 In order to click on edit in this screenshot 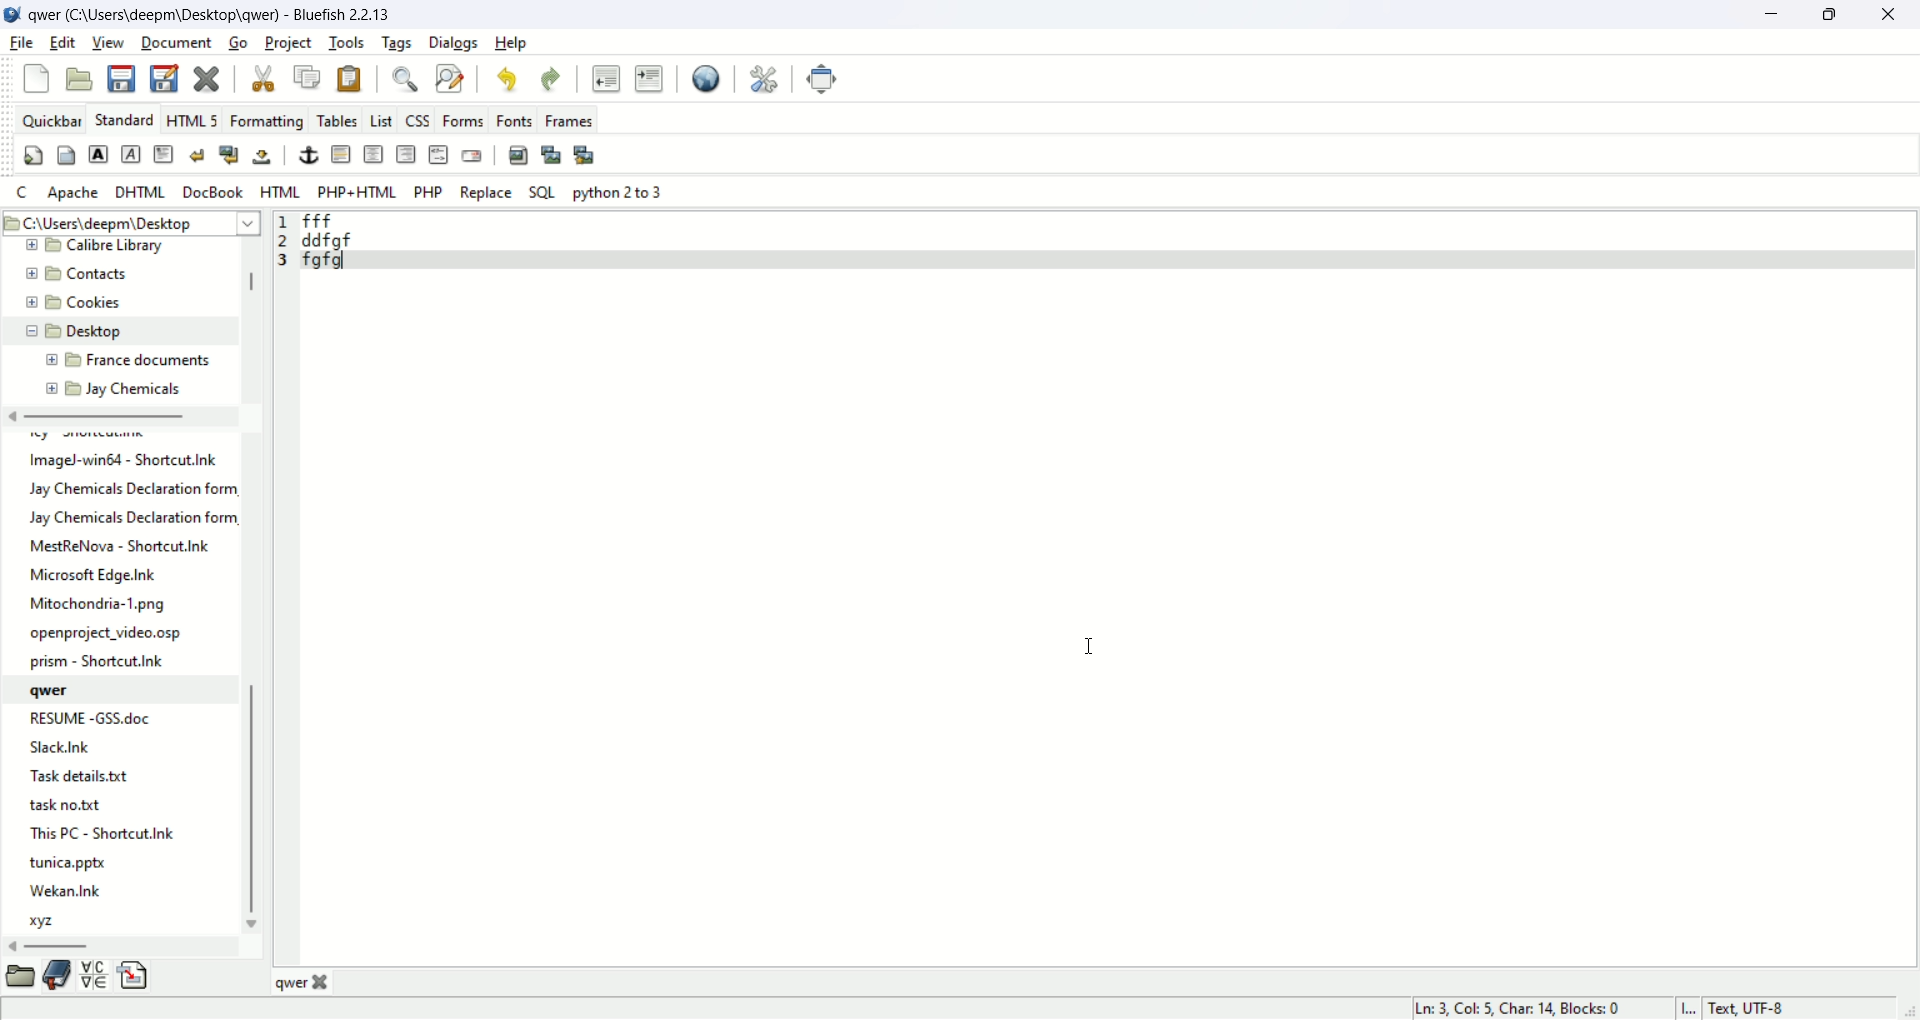, I will do `click(63, 42)`.